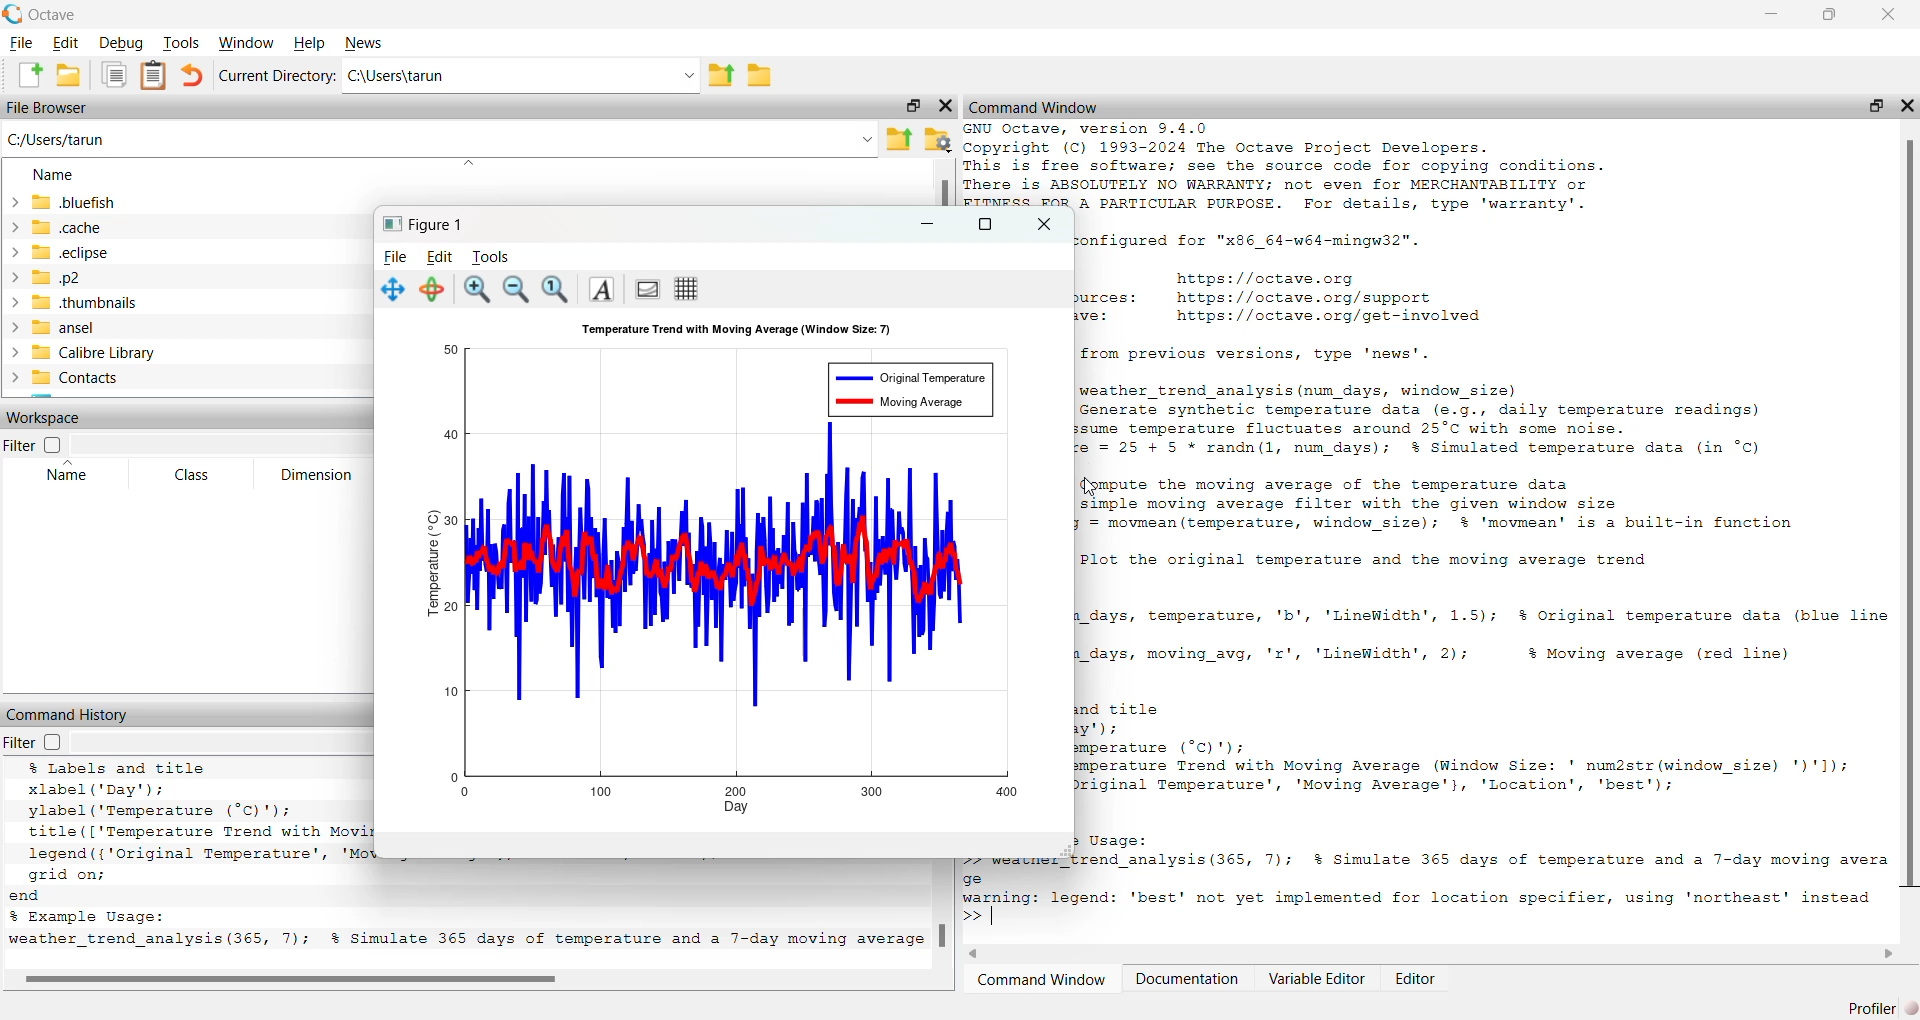 This screenshot has width=1920, height=1020. What do you see at coordinates (184, 44) in the screenshot?
I see `Tools` at bounding box center [184, 44].